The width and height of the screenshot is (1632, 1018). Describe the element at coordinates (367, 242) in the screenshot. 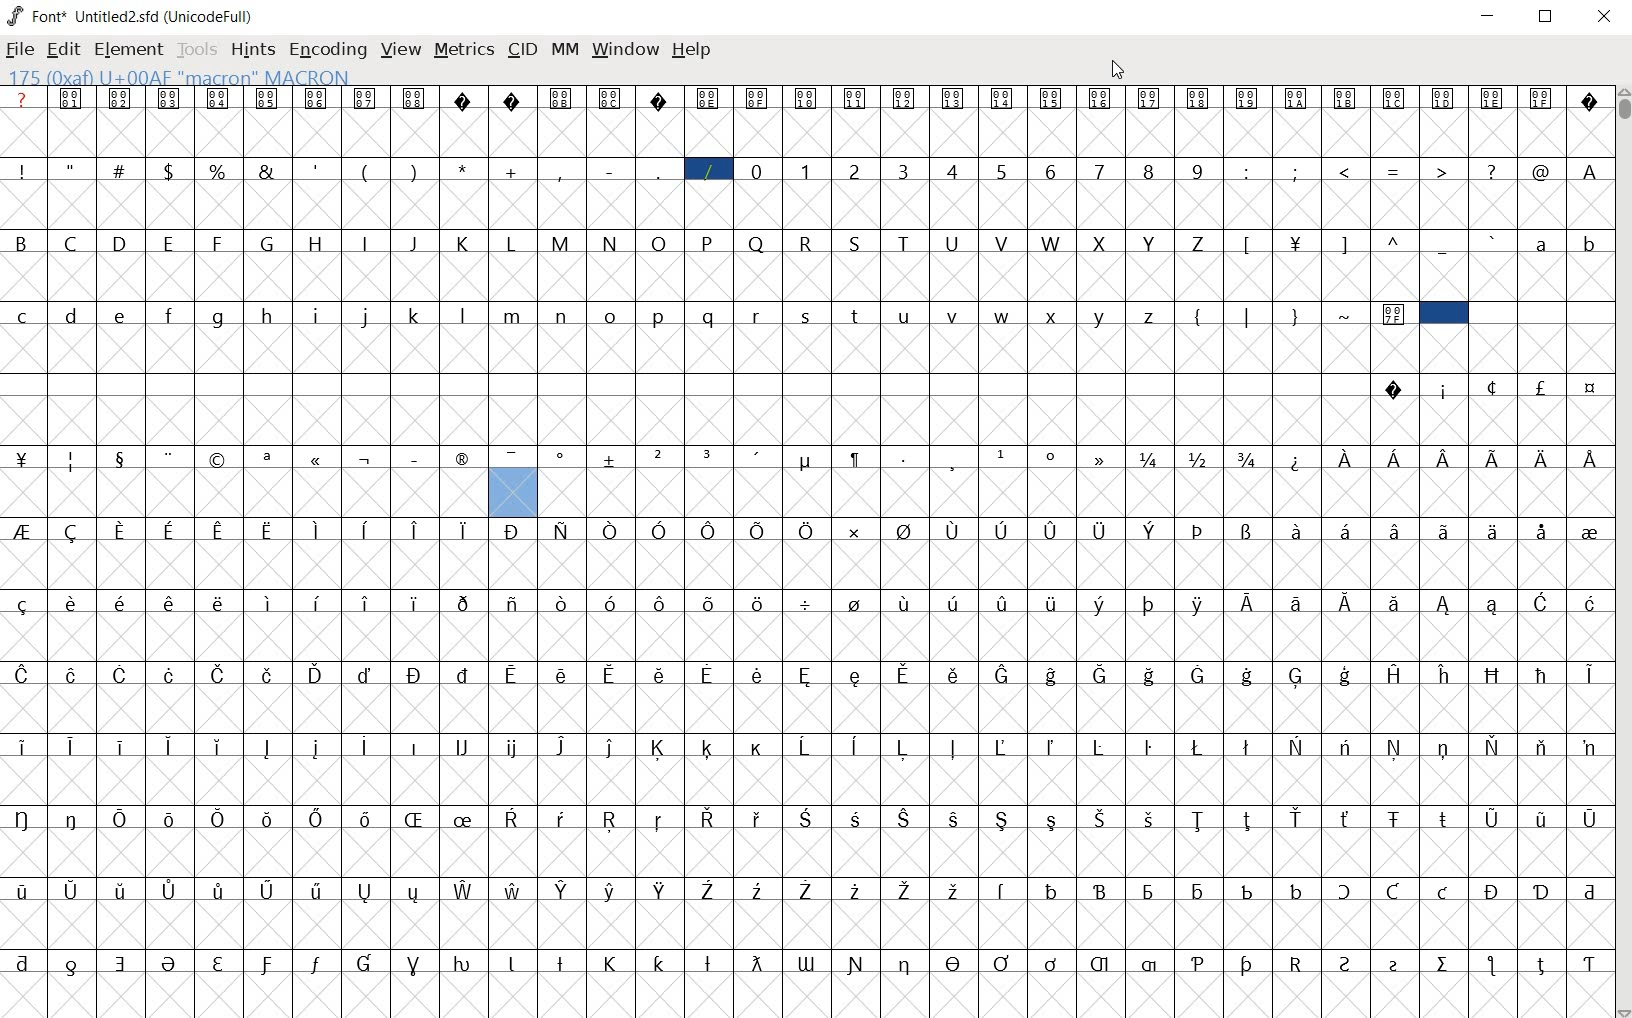

I see `I` at that location.